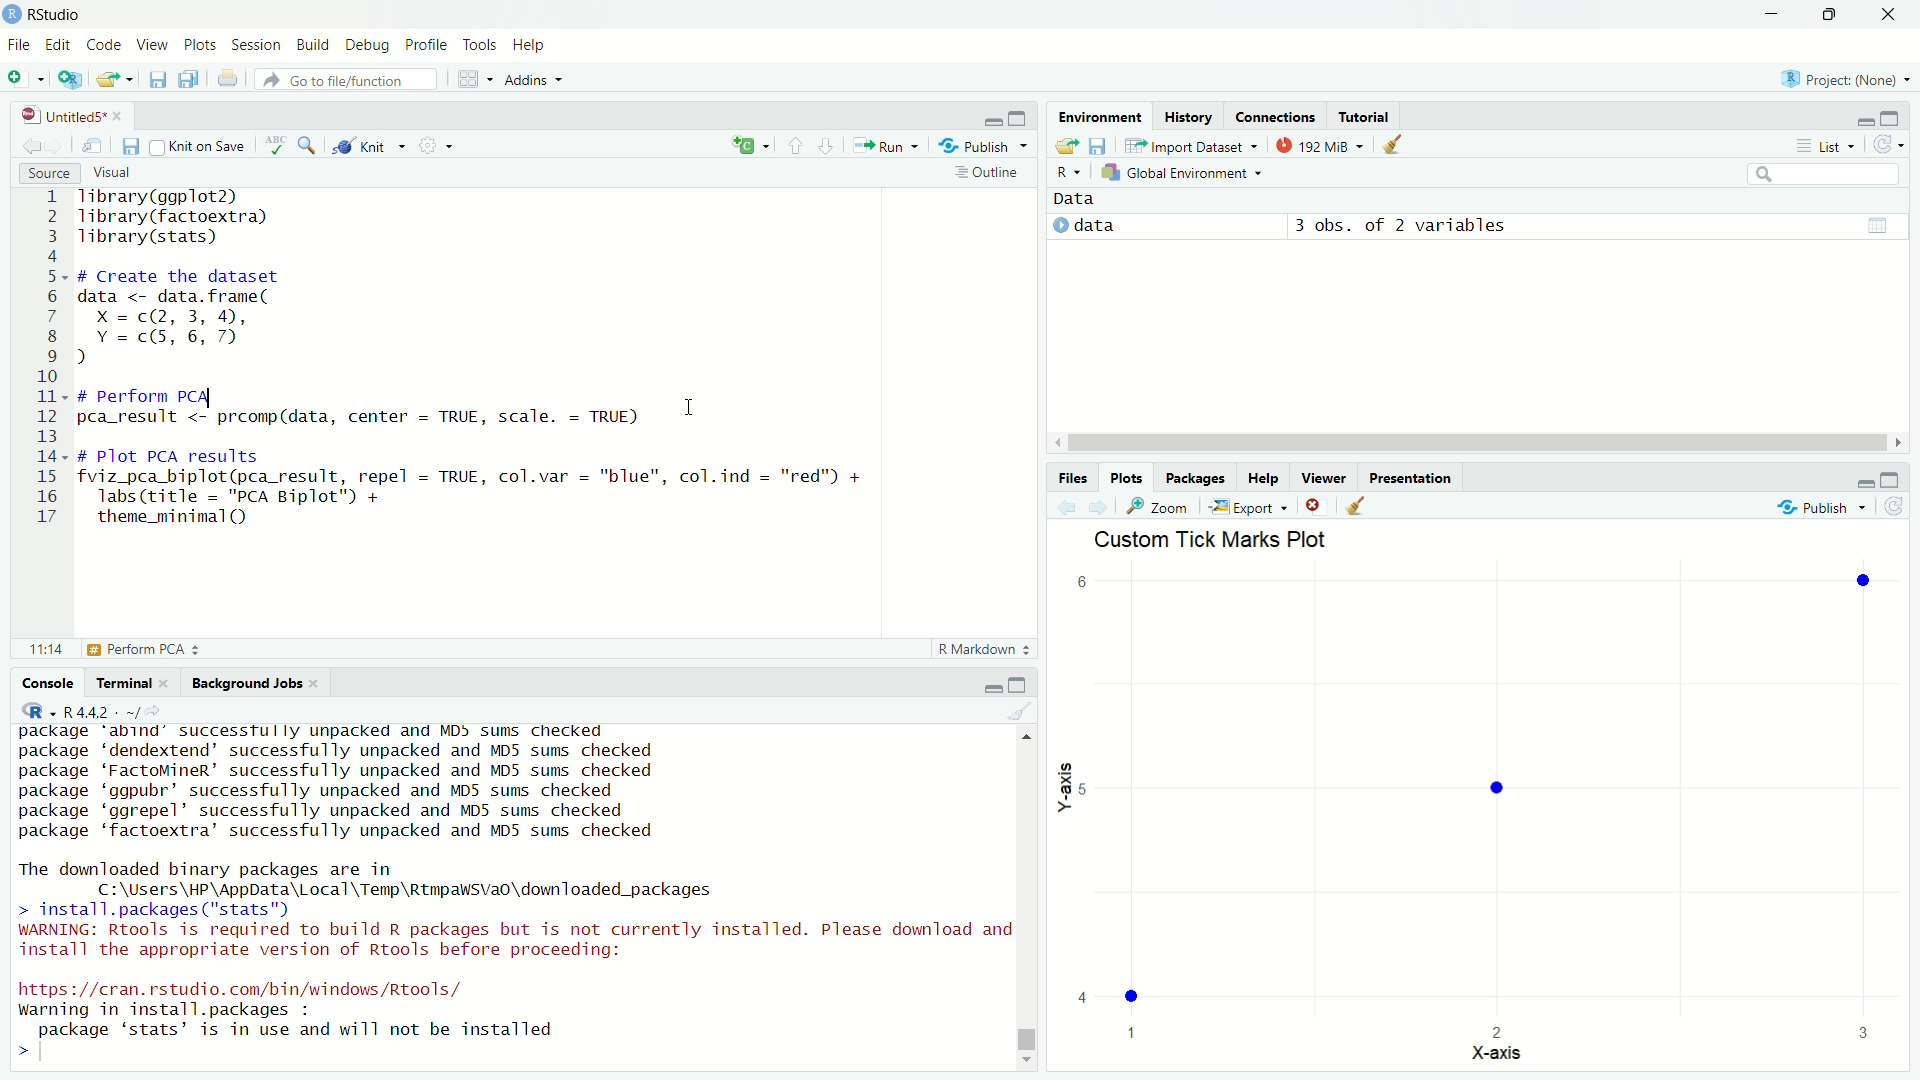  What do you see at coordinates (1028, 1040) in the screenshot?
I see `vertical scrollbar` at bounding box center [1028, 1040].